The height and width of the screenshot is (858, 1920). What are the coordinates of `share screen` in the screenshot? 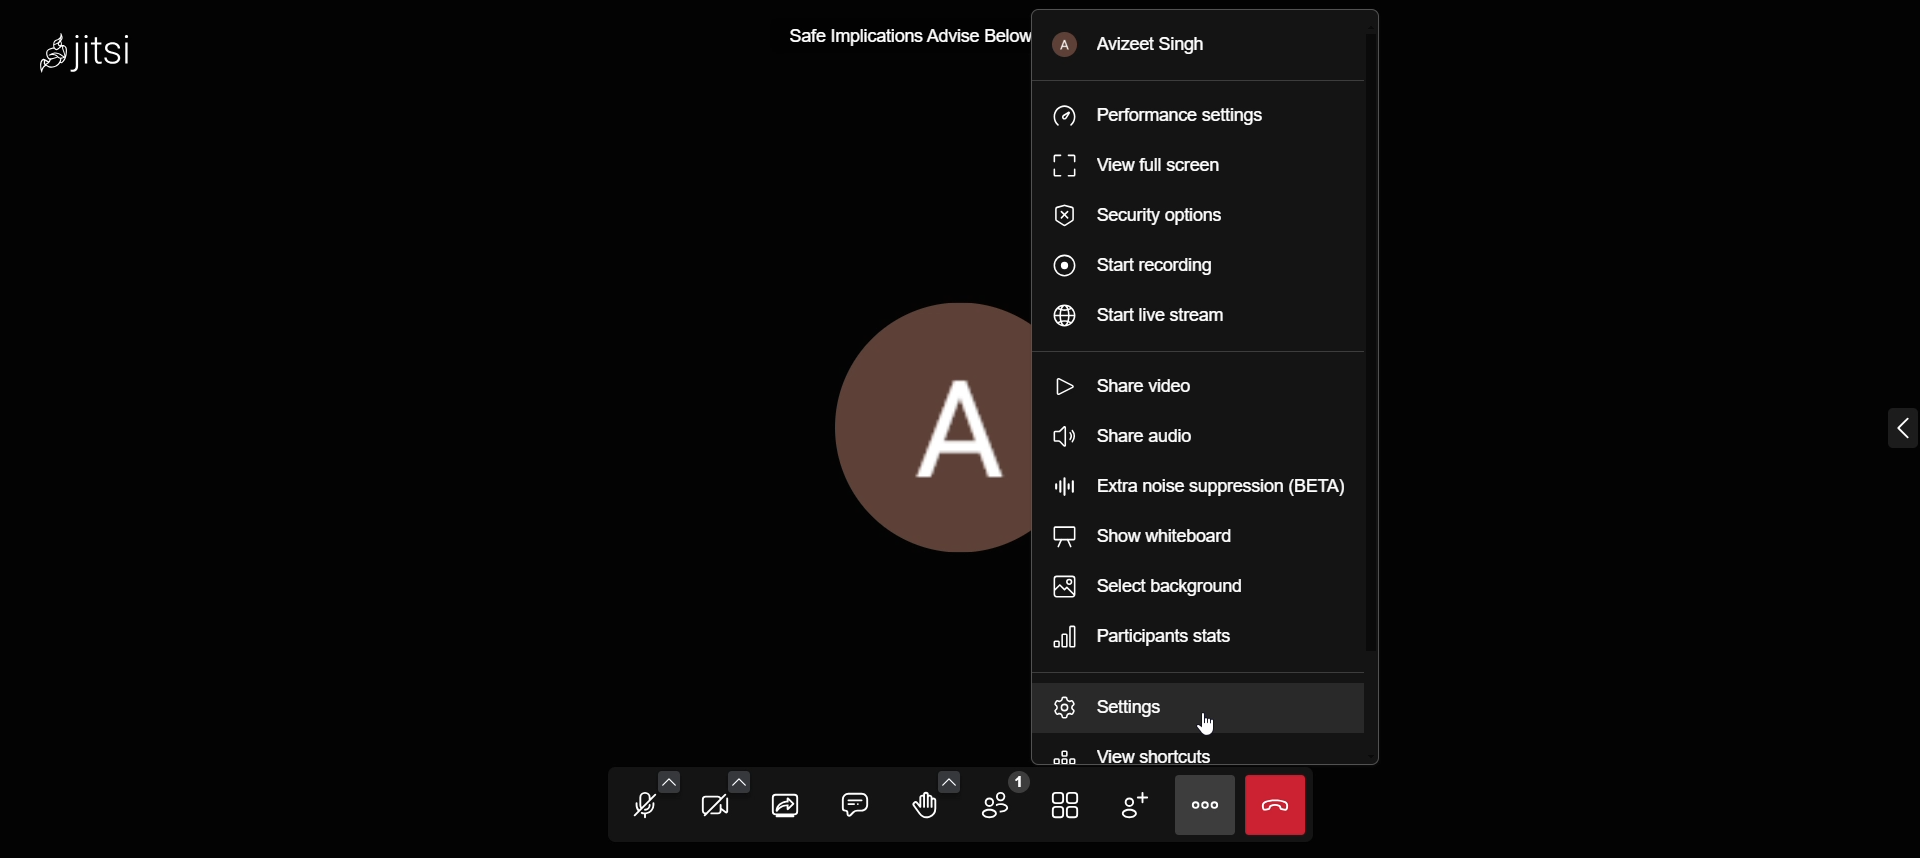 It's located at (787, 805).